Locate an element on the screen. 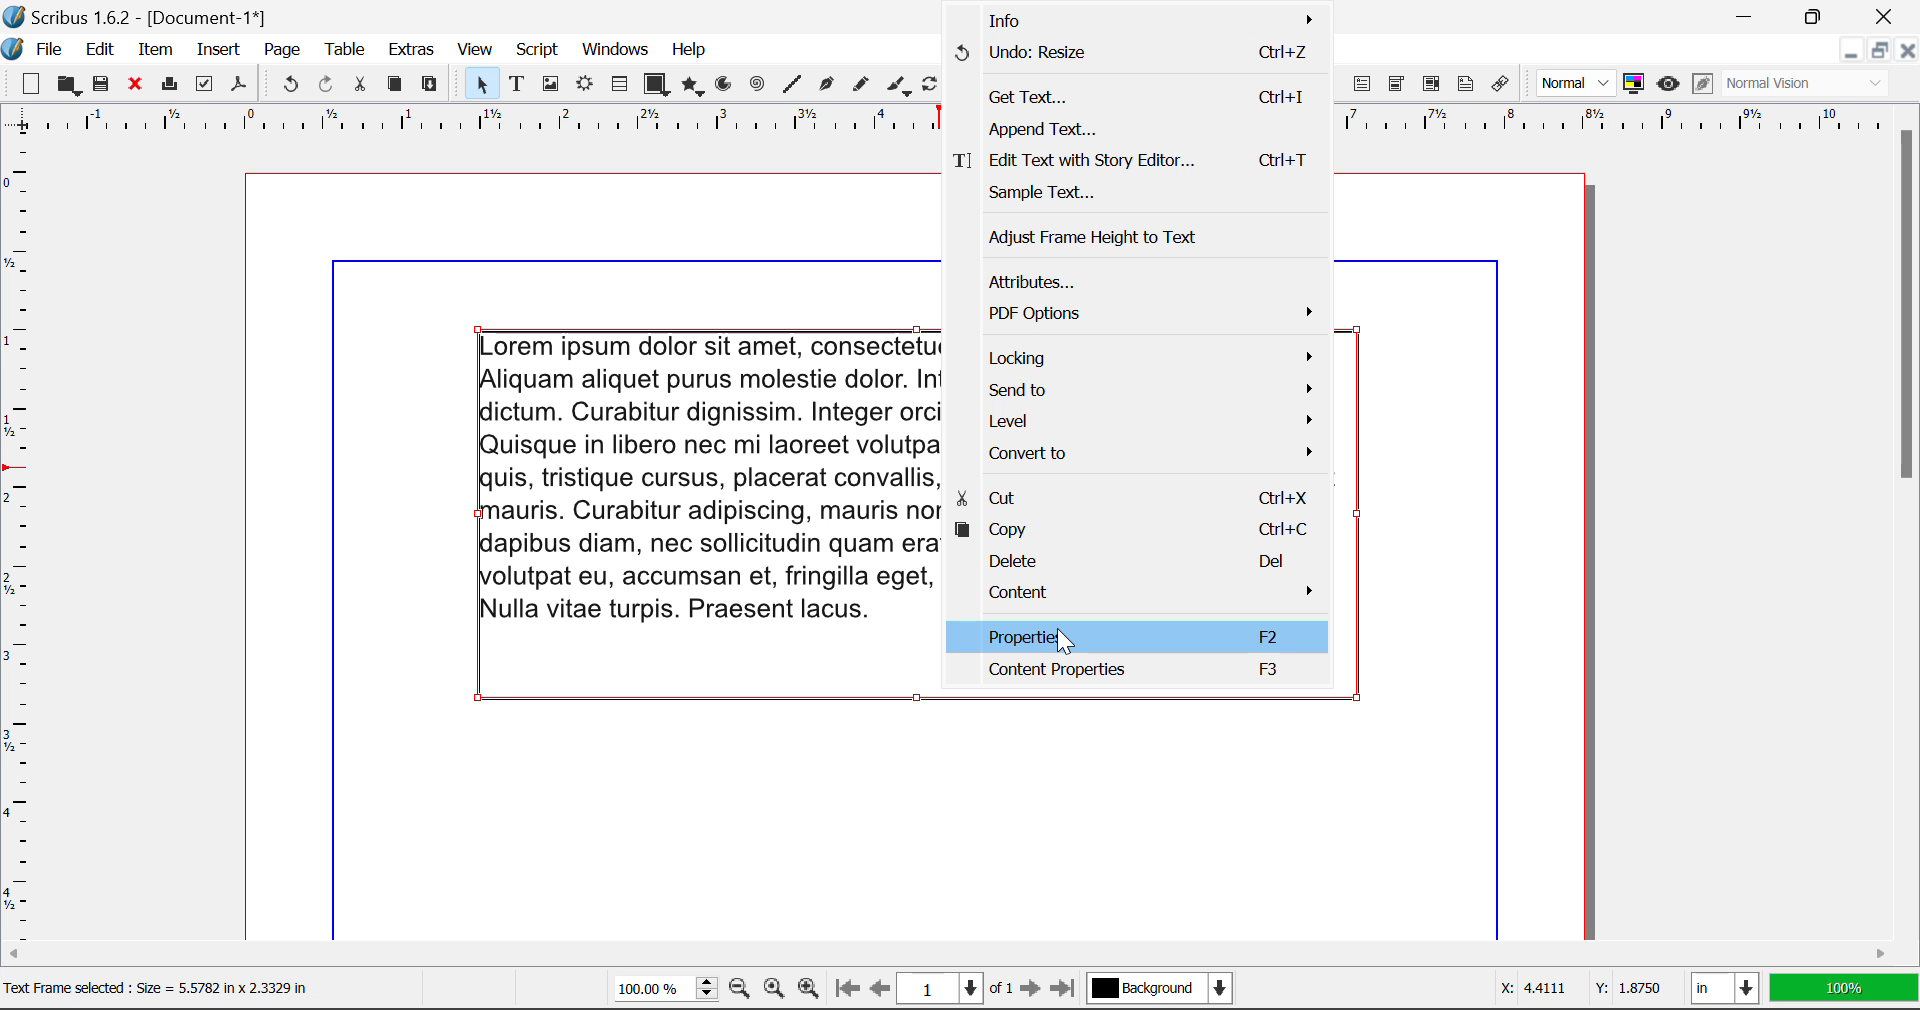  Content is located at coordinates (1136, 594).